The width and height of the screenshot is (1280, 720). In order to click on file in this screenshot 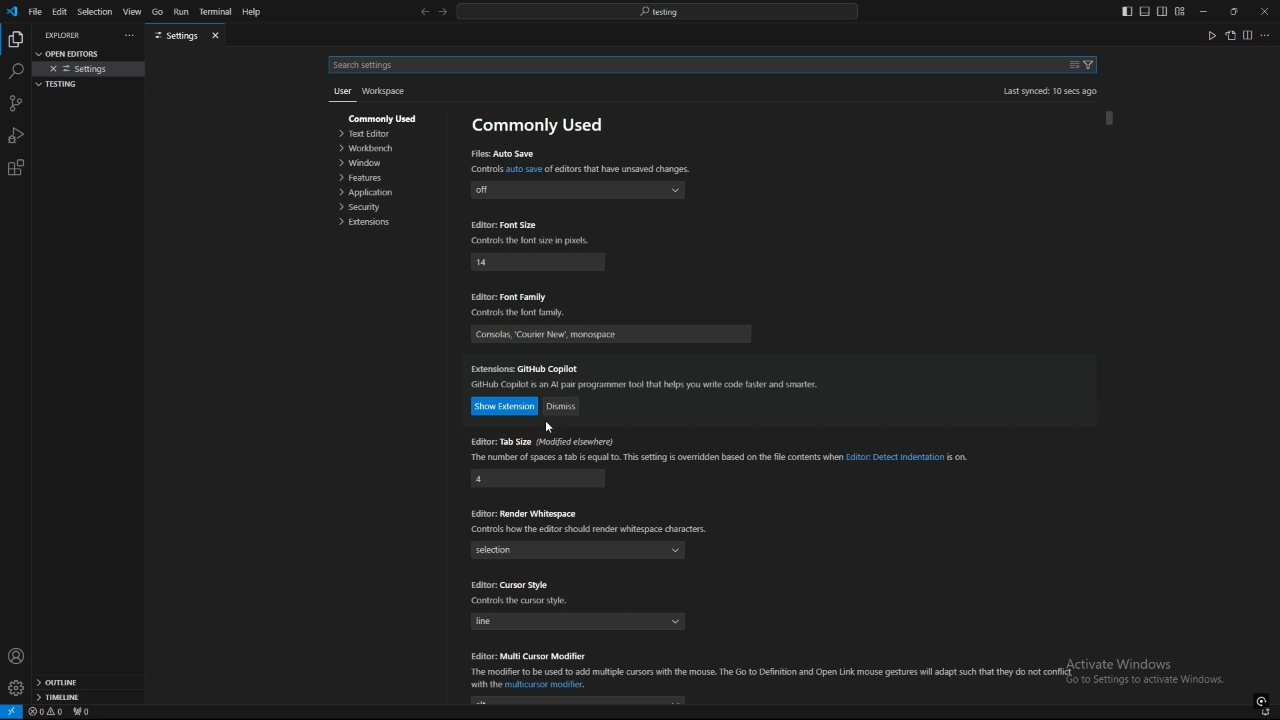, I will do `click(35, 11)`.